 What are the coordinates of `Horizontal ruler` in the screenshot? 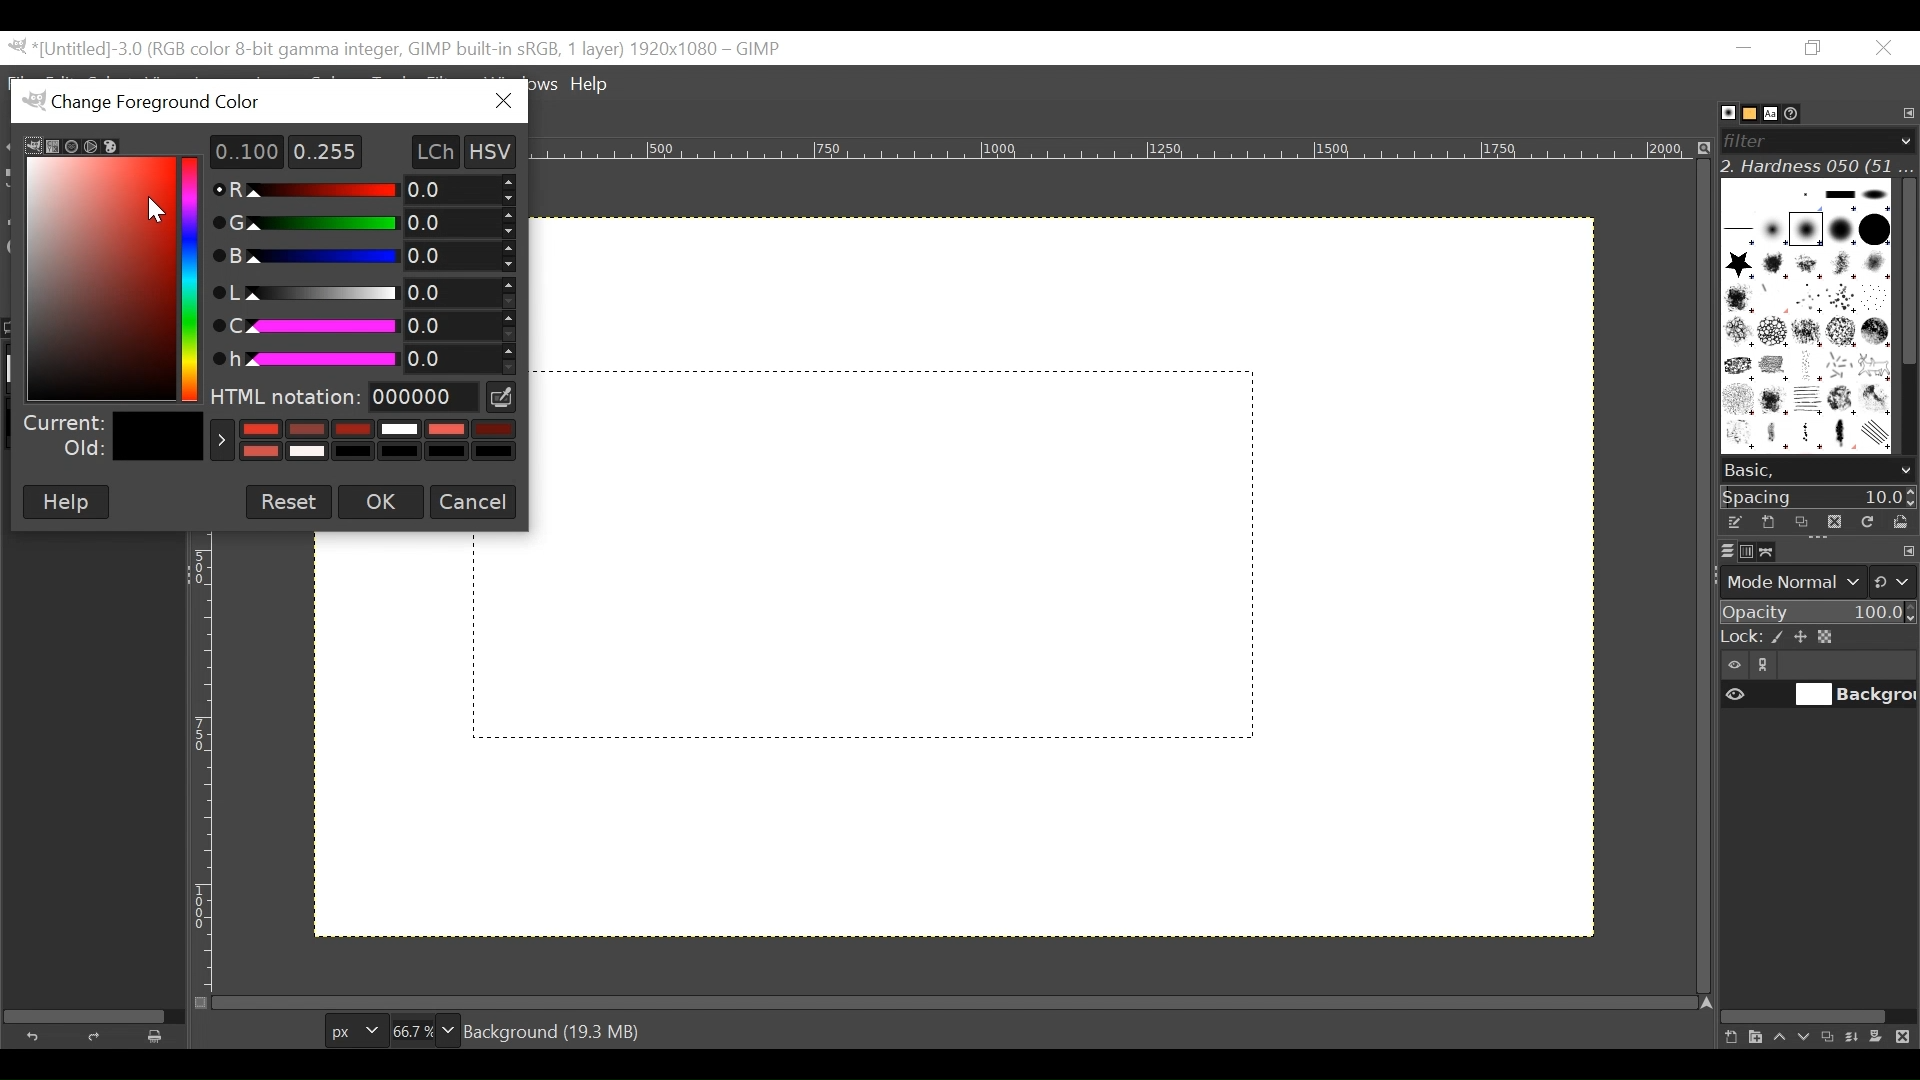 It's located at (1119, 153).